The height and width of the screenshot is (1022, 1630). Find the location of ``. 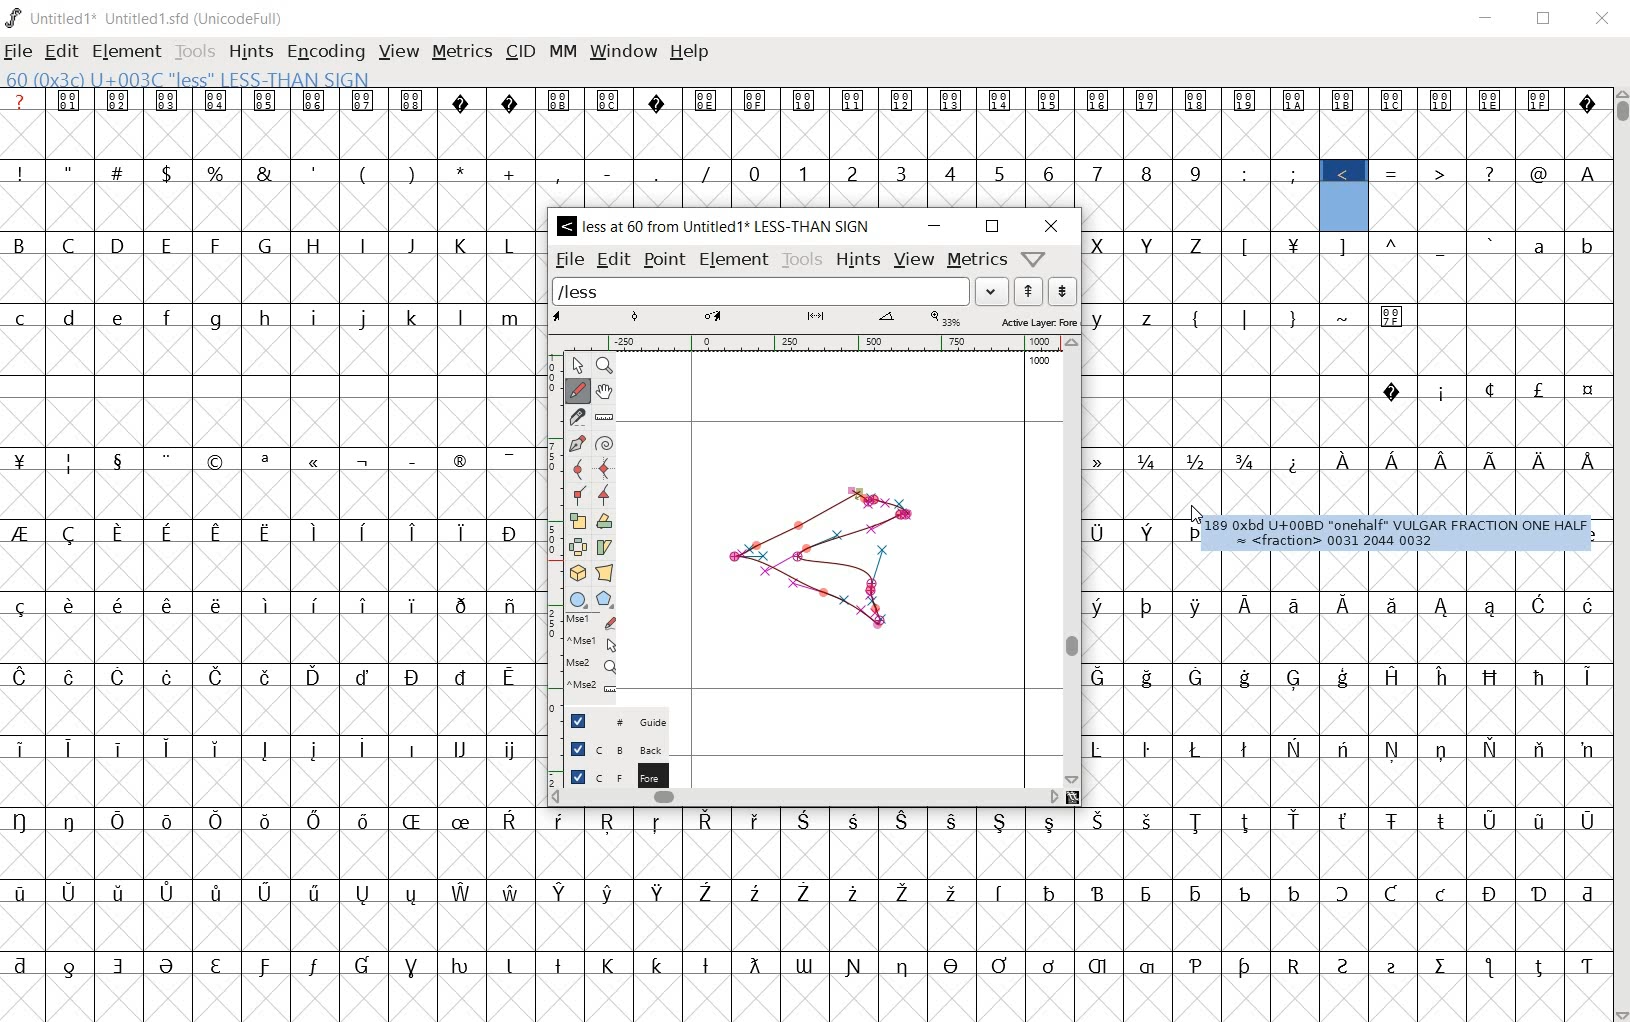

 is located at coordinates (1585, 172).